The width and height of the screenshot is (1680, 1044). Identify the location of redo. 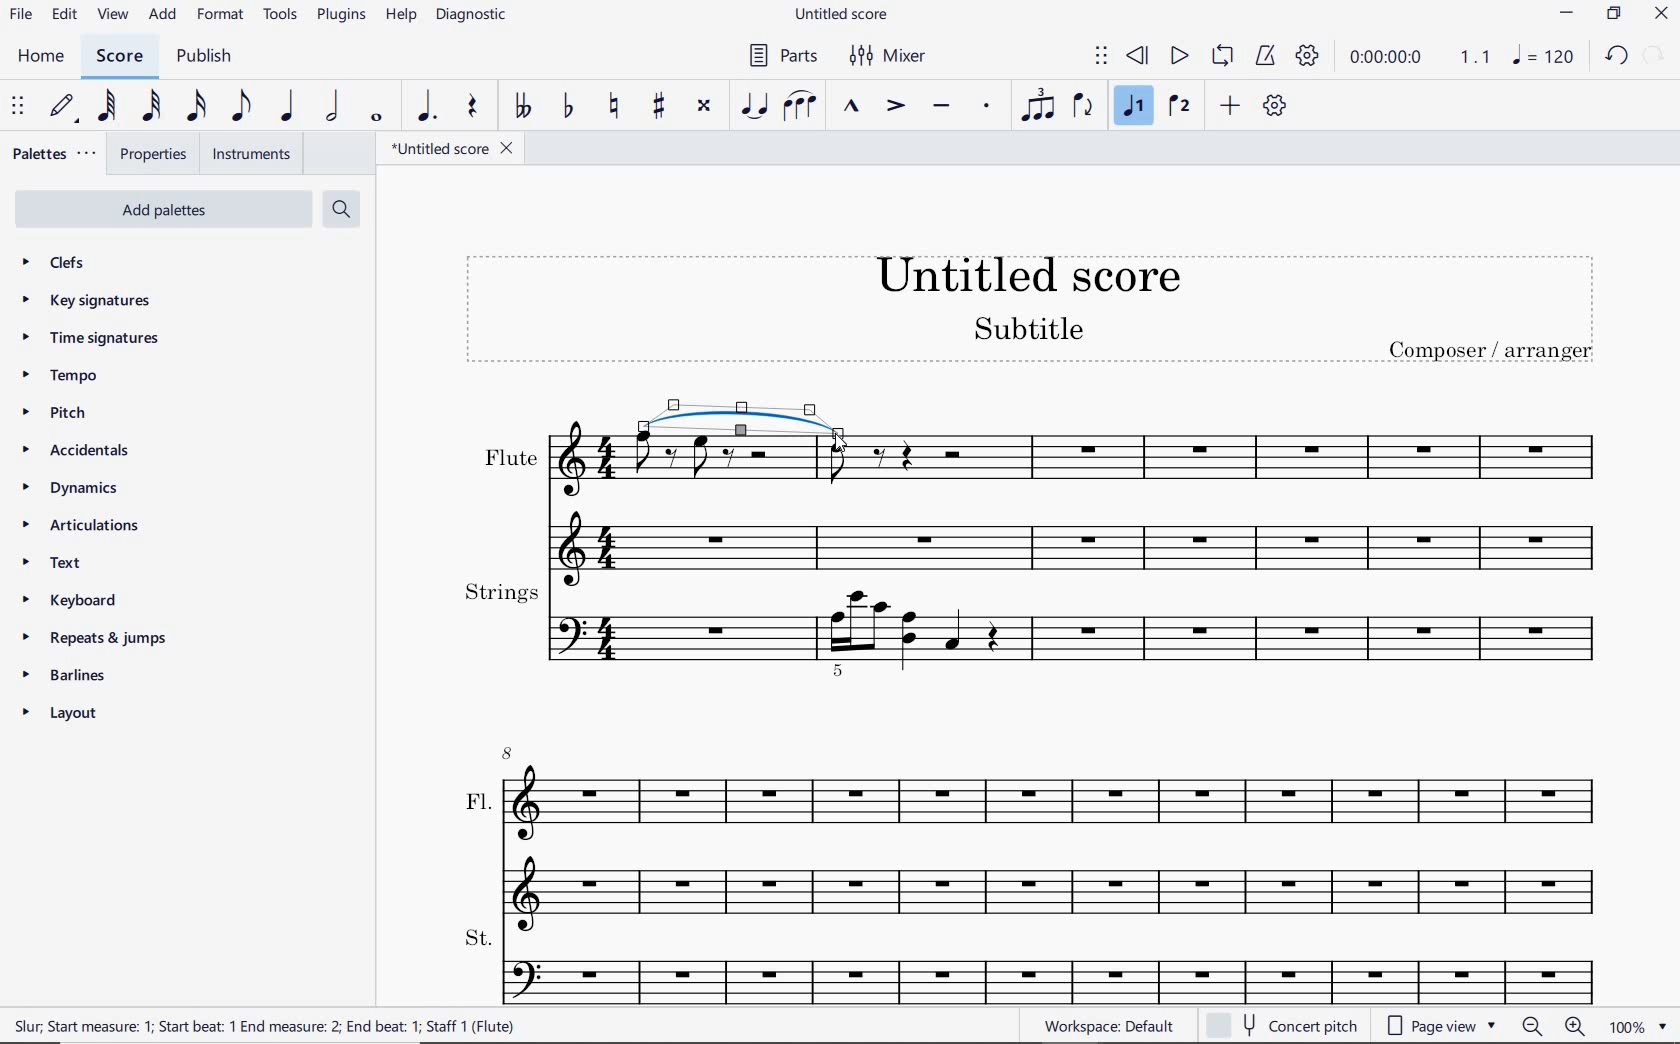
(1657, 57).